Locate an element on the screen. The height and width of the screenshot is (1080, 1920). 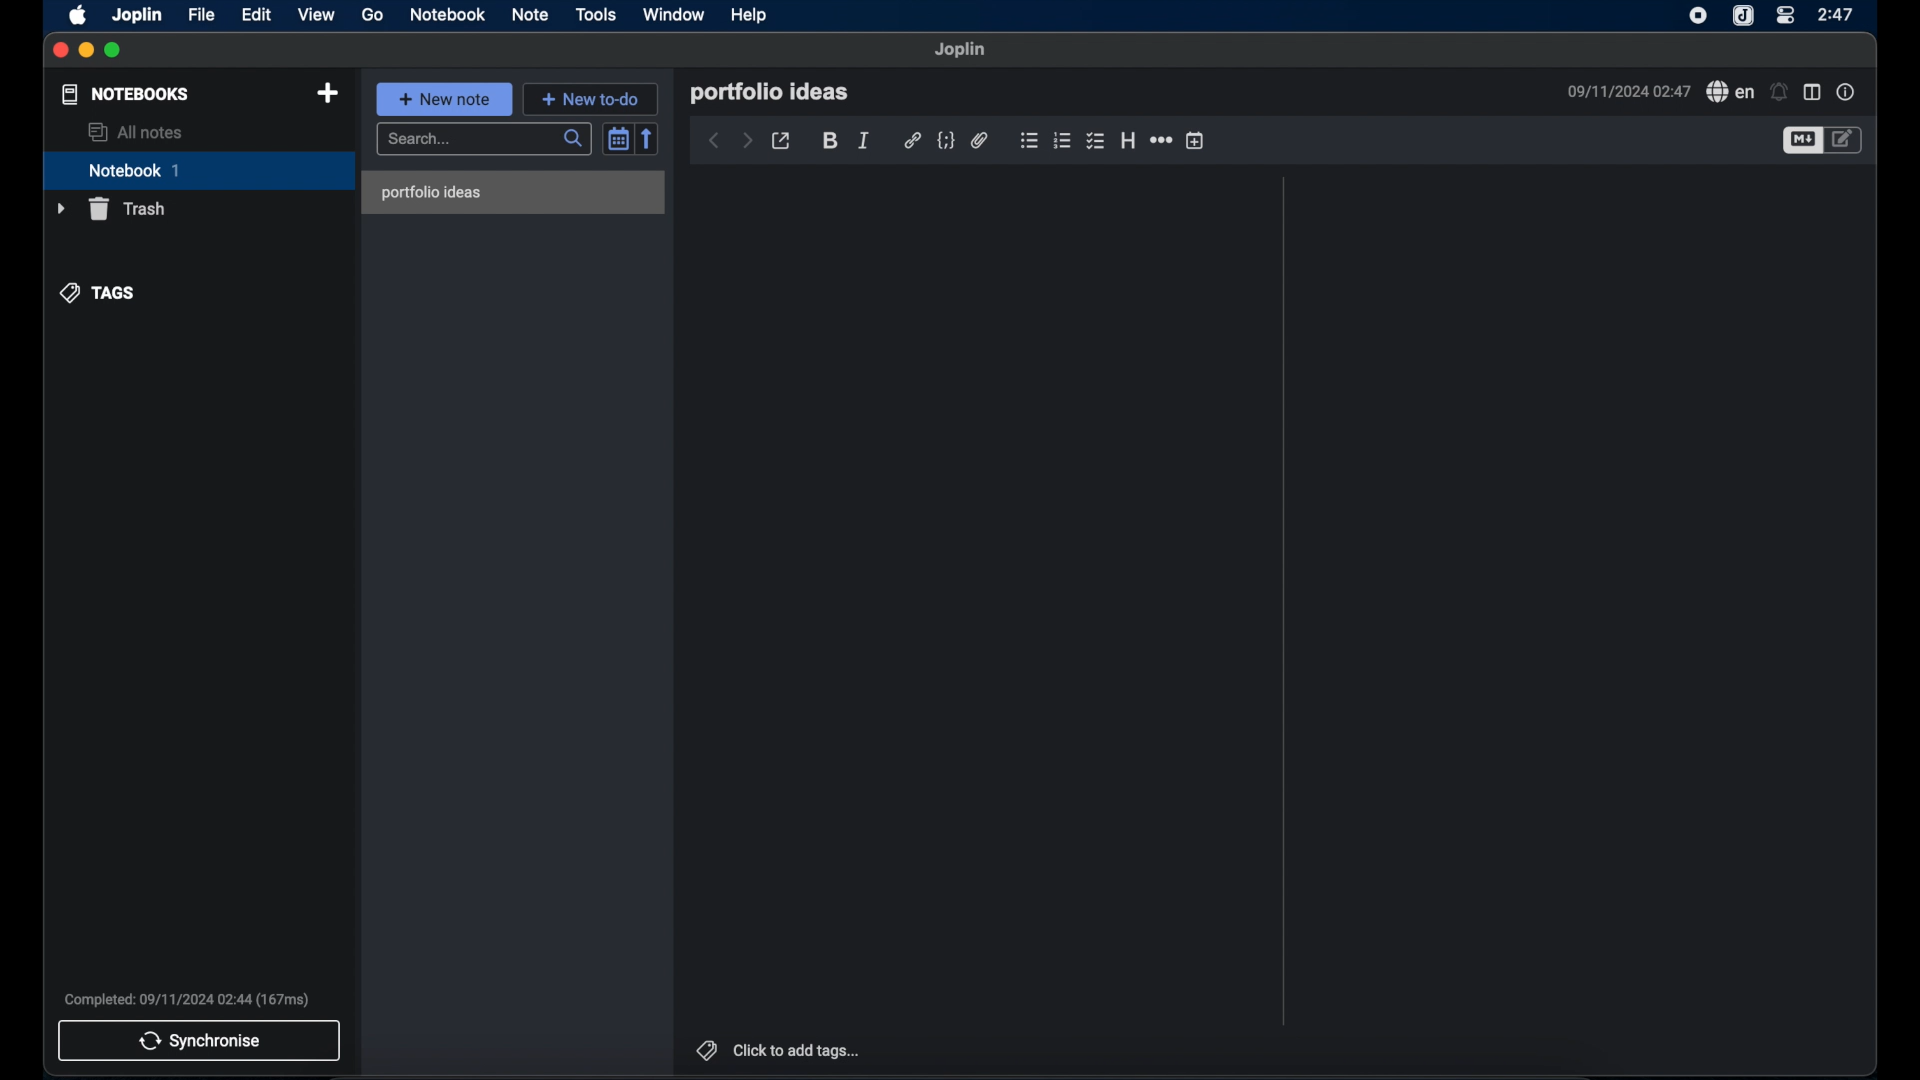
file is located at coordinates (201, 14).